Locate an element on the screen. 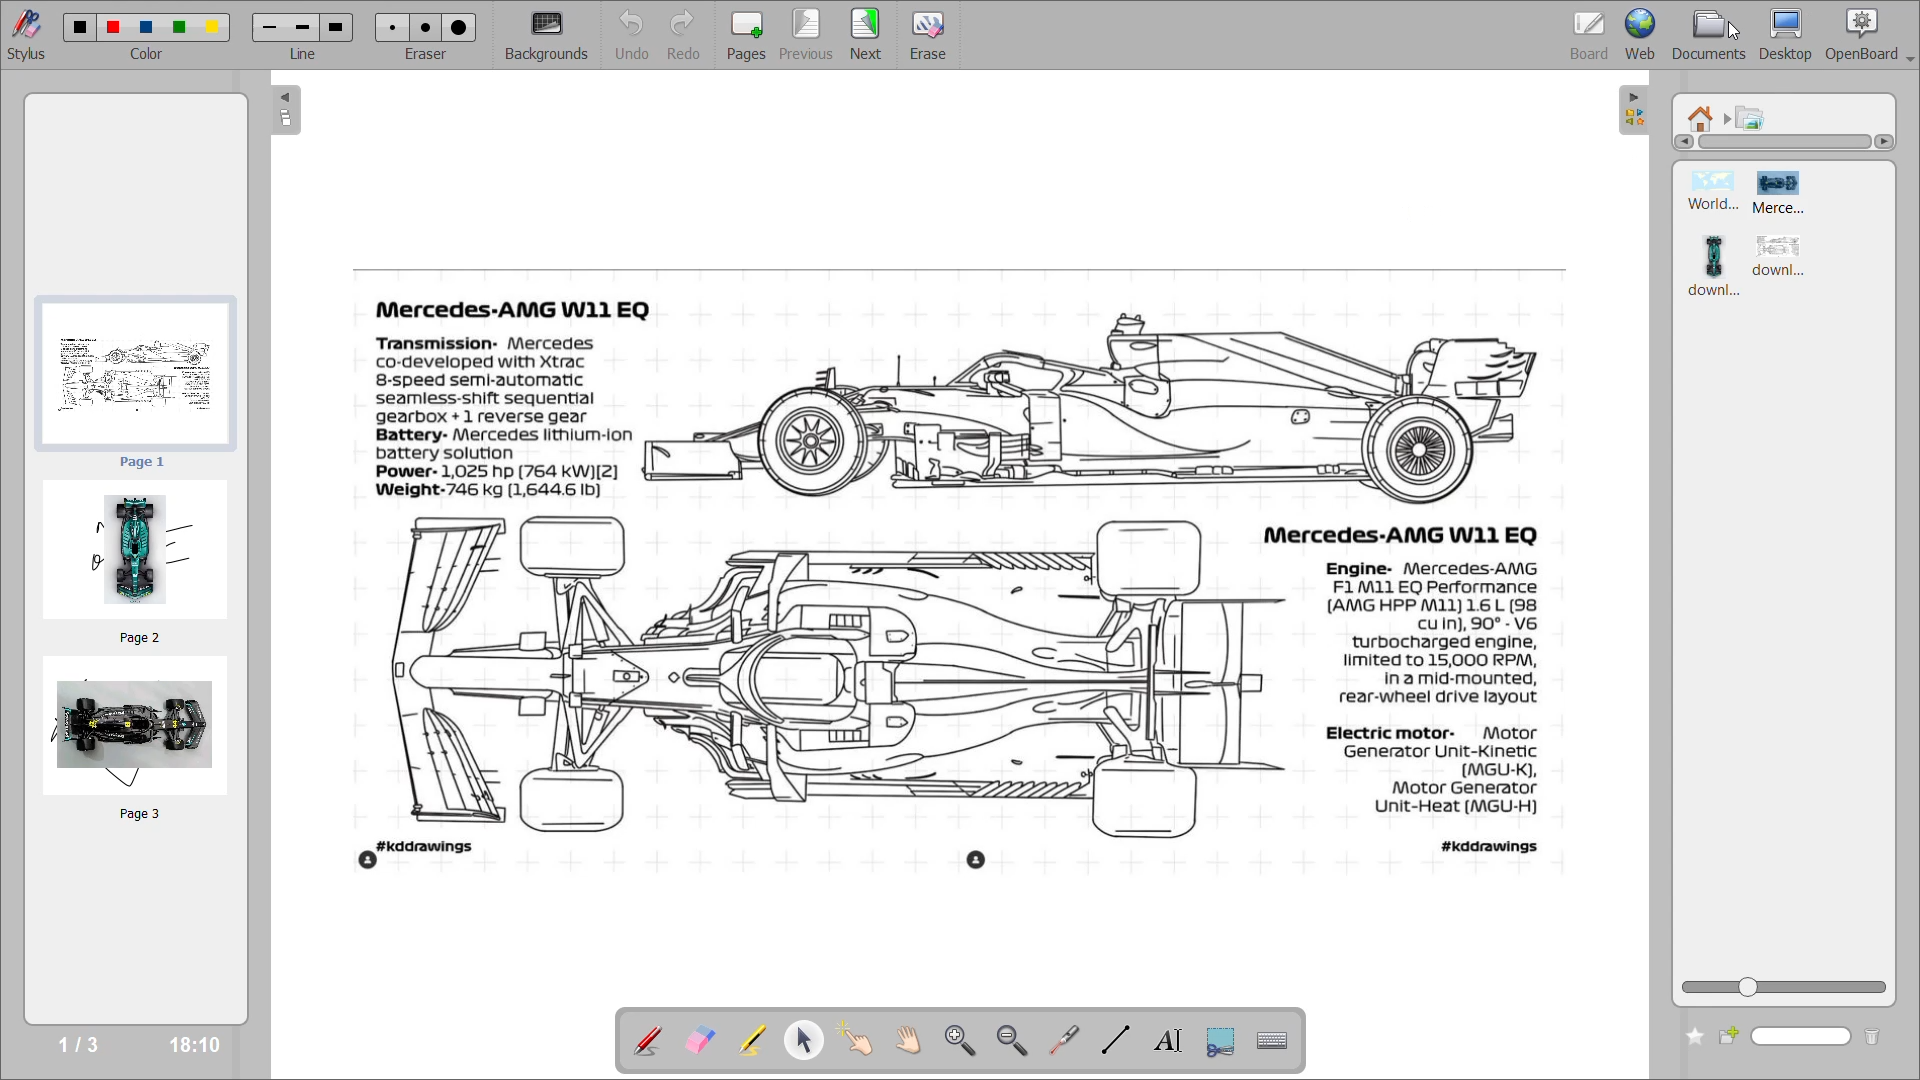  mercedes image is located at coordinates (1098, 409).